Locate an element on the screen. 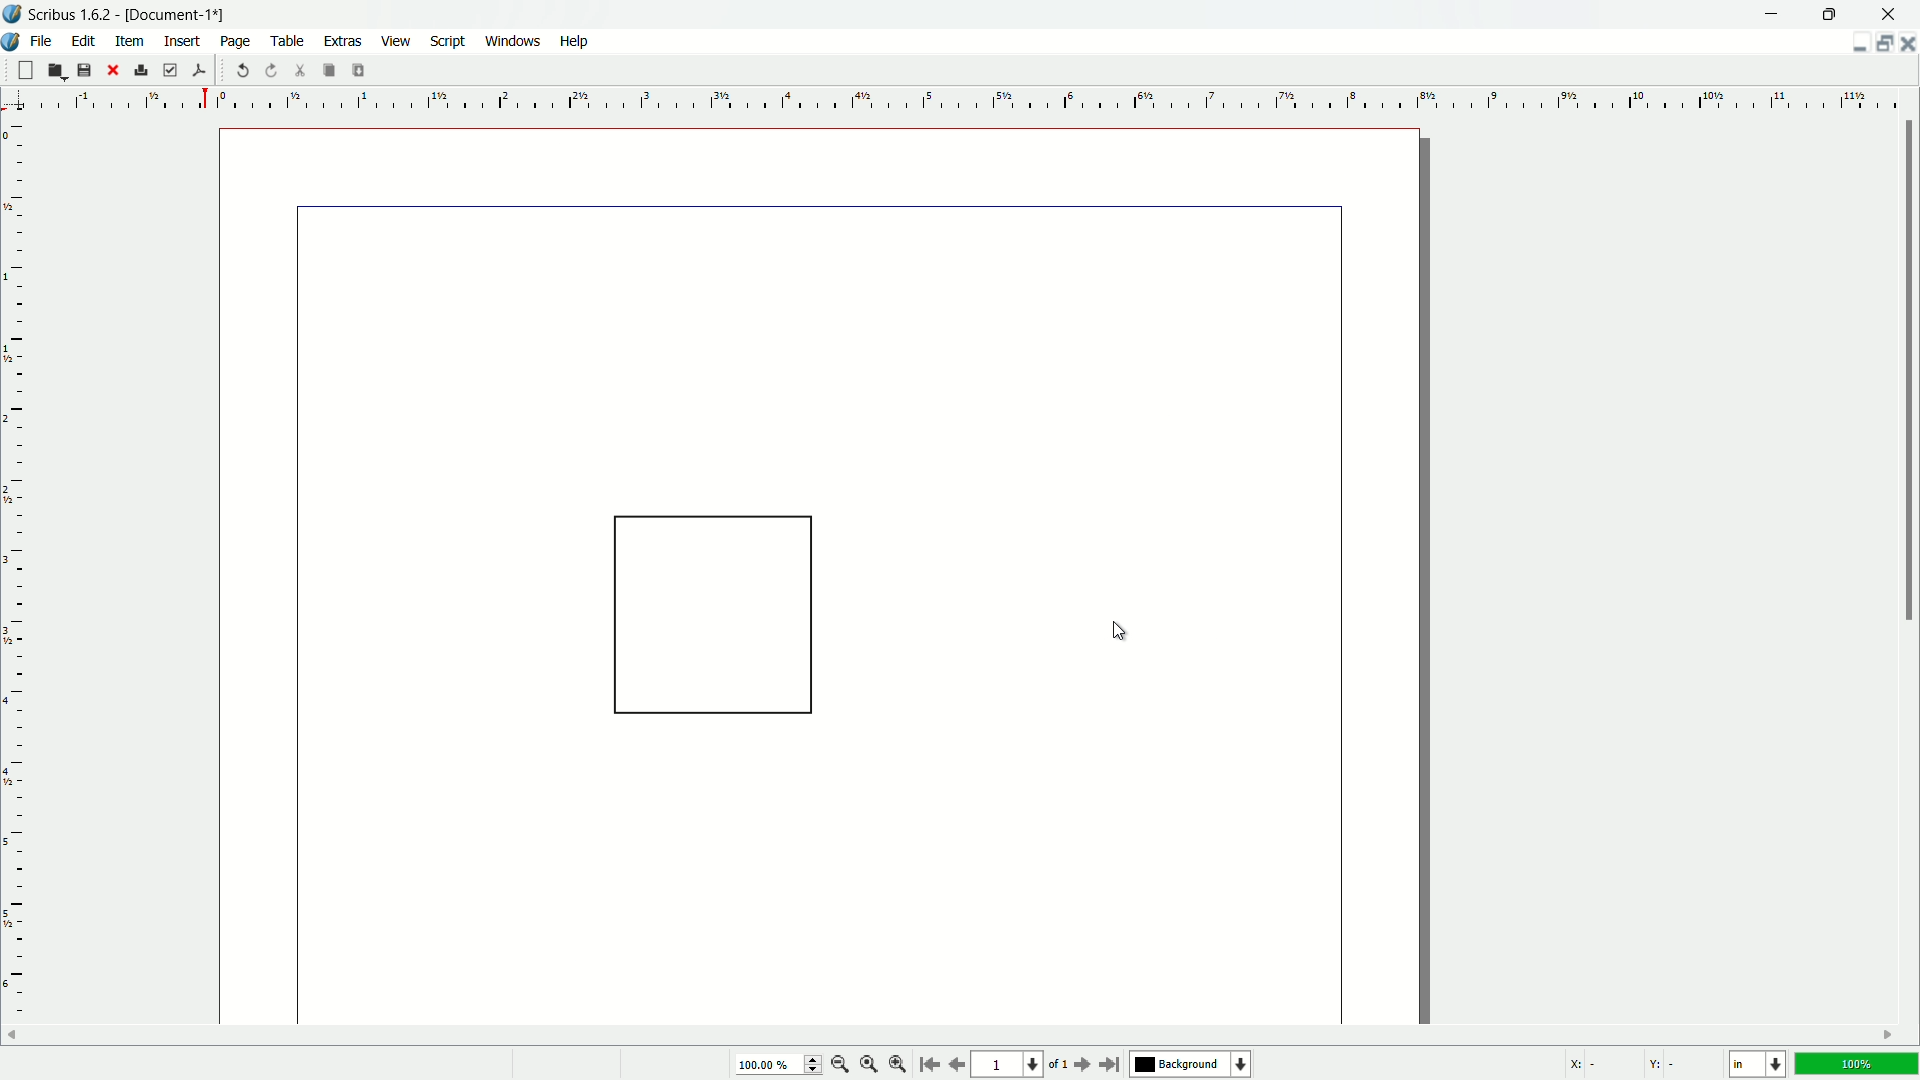  table menu is located at coordinates (286, 42).